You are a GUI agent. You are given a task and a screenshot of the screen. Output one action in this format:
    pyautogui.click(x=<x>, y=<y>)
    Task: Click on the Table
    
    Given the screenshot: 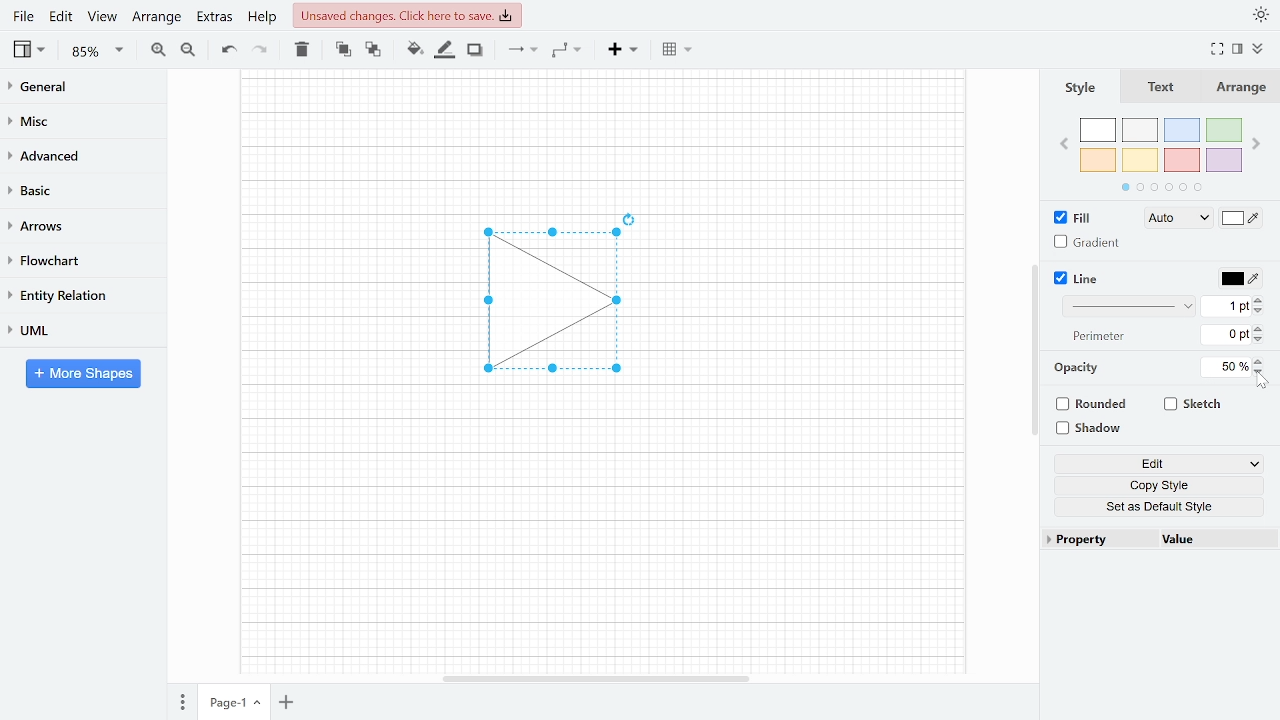 What is the action you would take?
    pyautogui.click(x=679, y=48)
    